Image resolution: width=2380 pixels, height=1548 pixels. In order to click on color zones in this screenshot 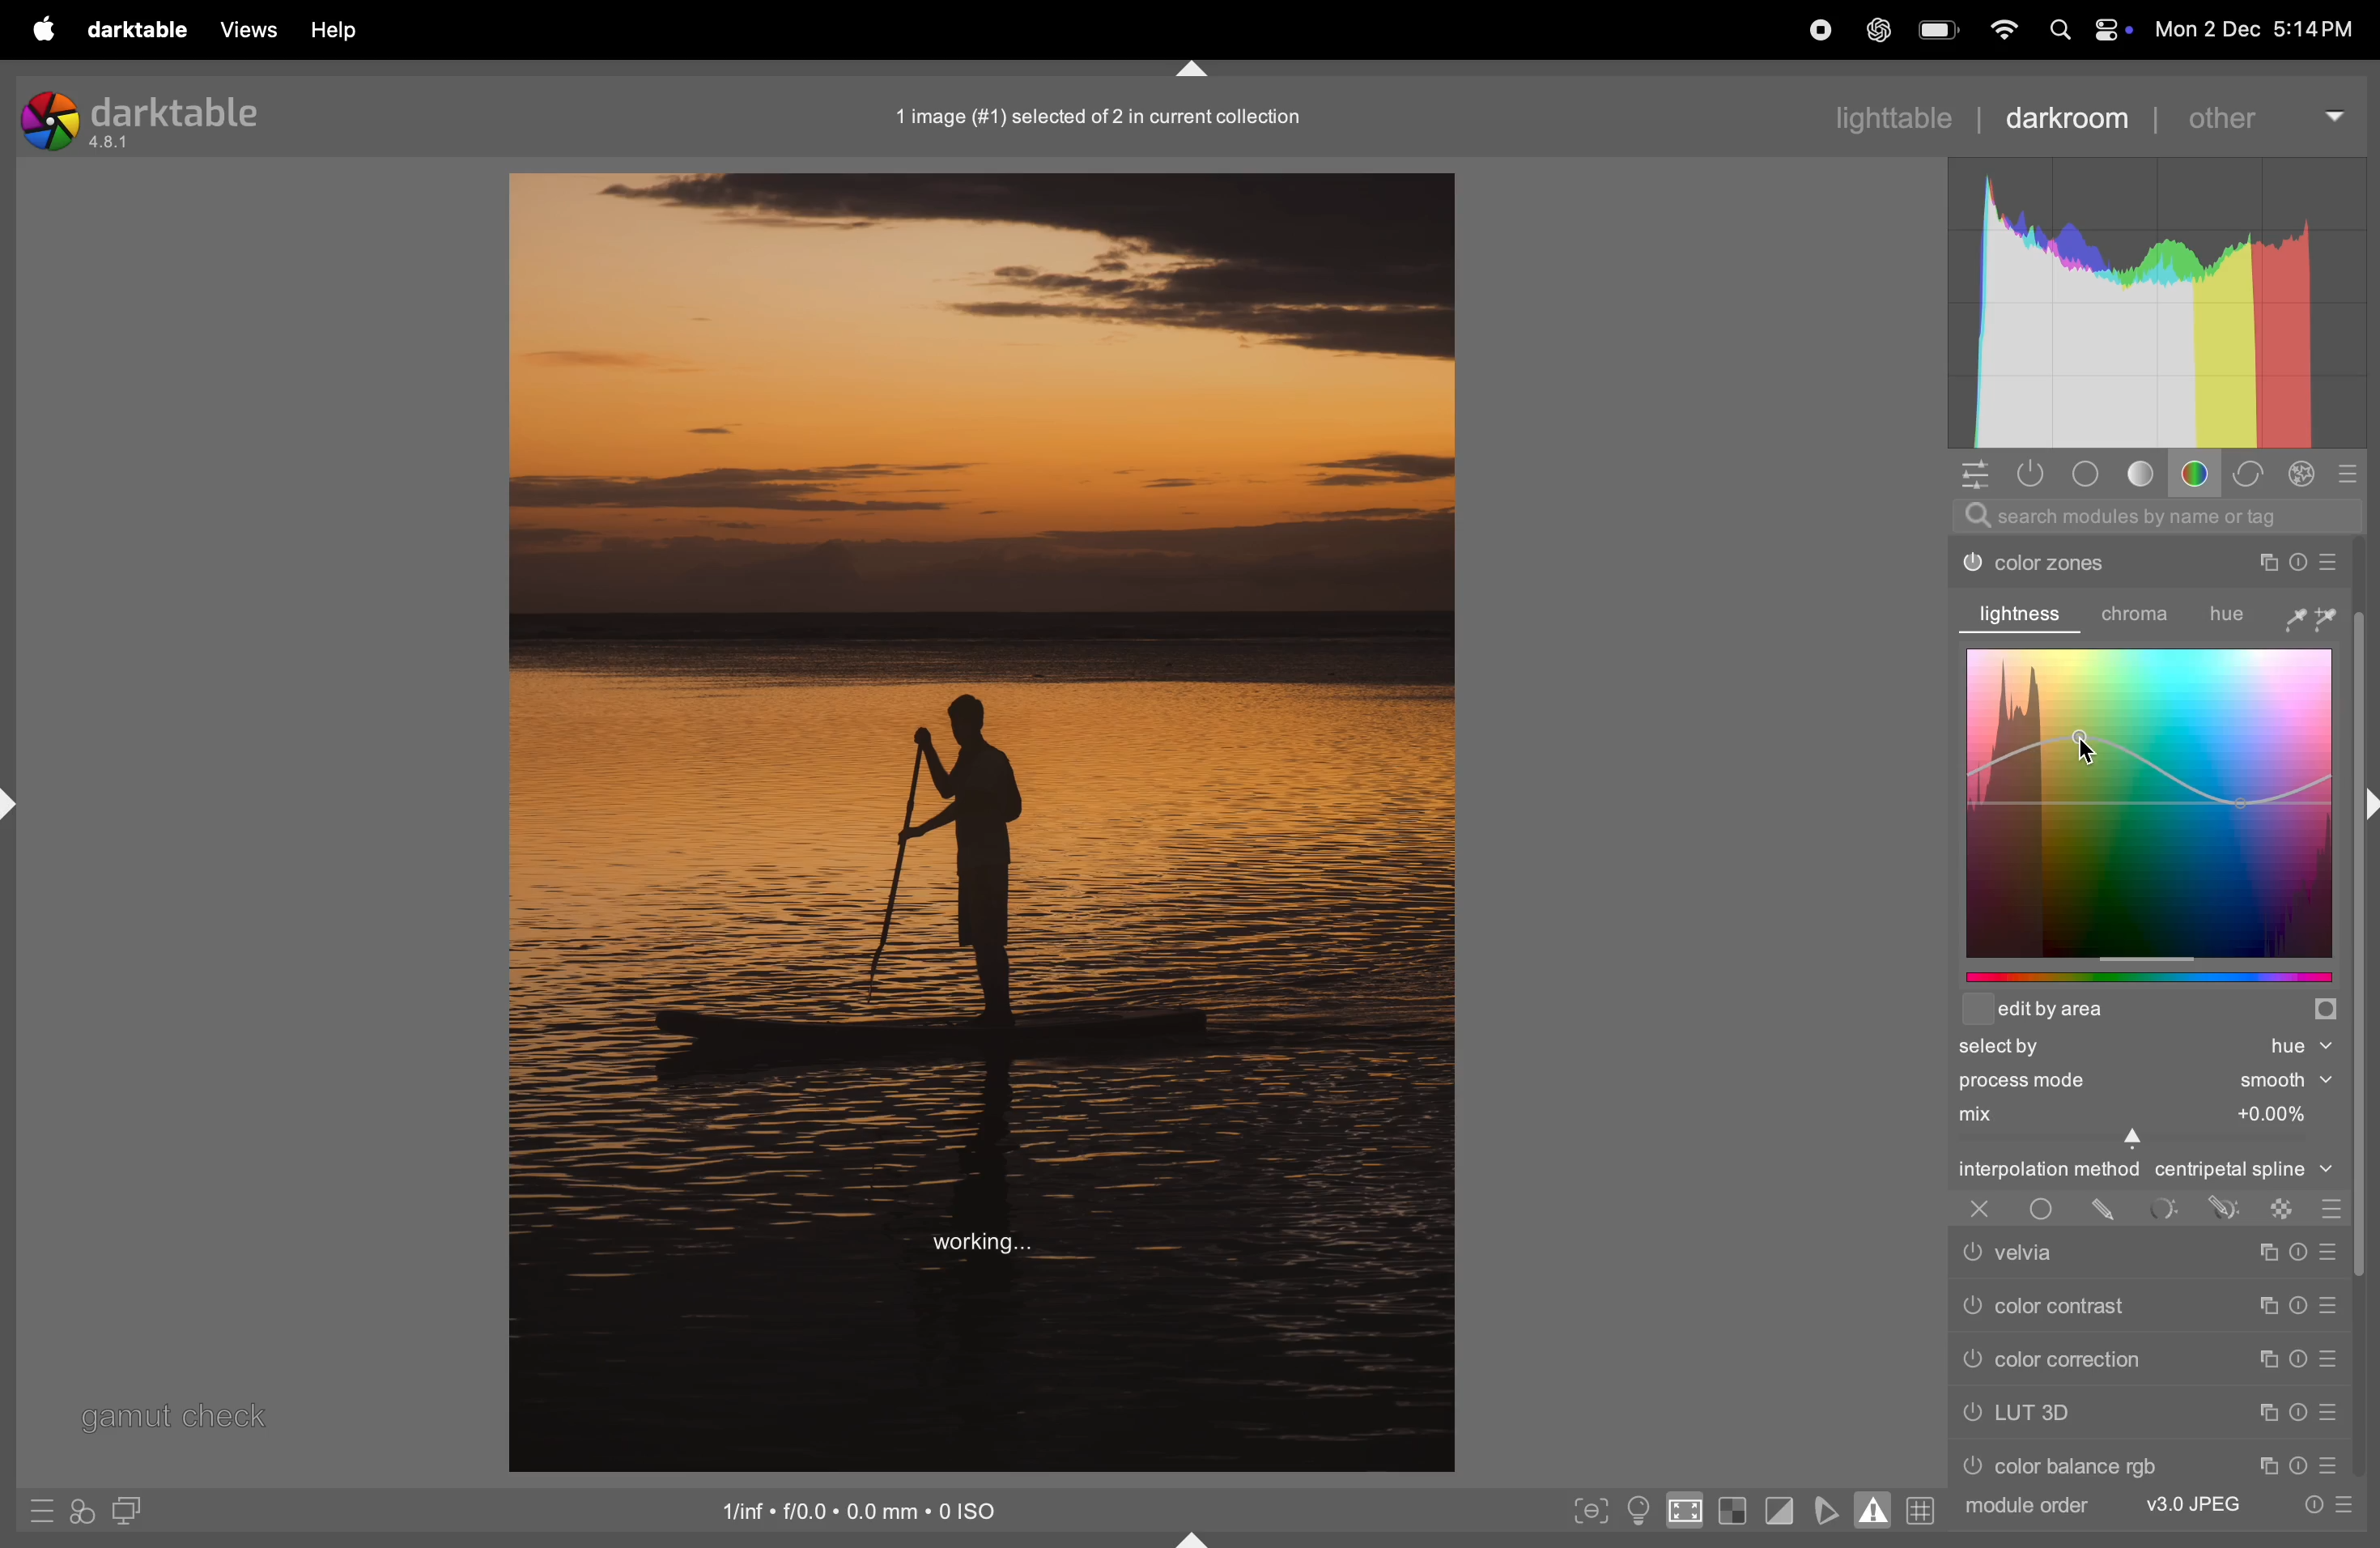, I will do `click(2086, 562)`.